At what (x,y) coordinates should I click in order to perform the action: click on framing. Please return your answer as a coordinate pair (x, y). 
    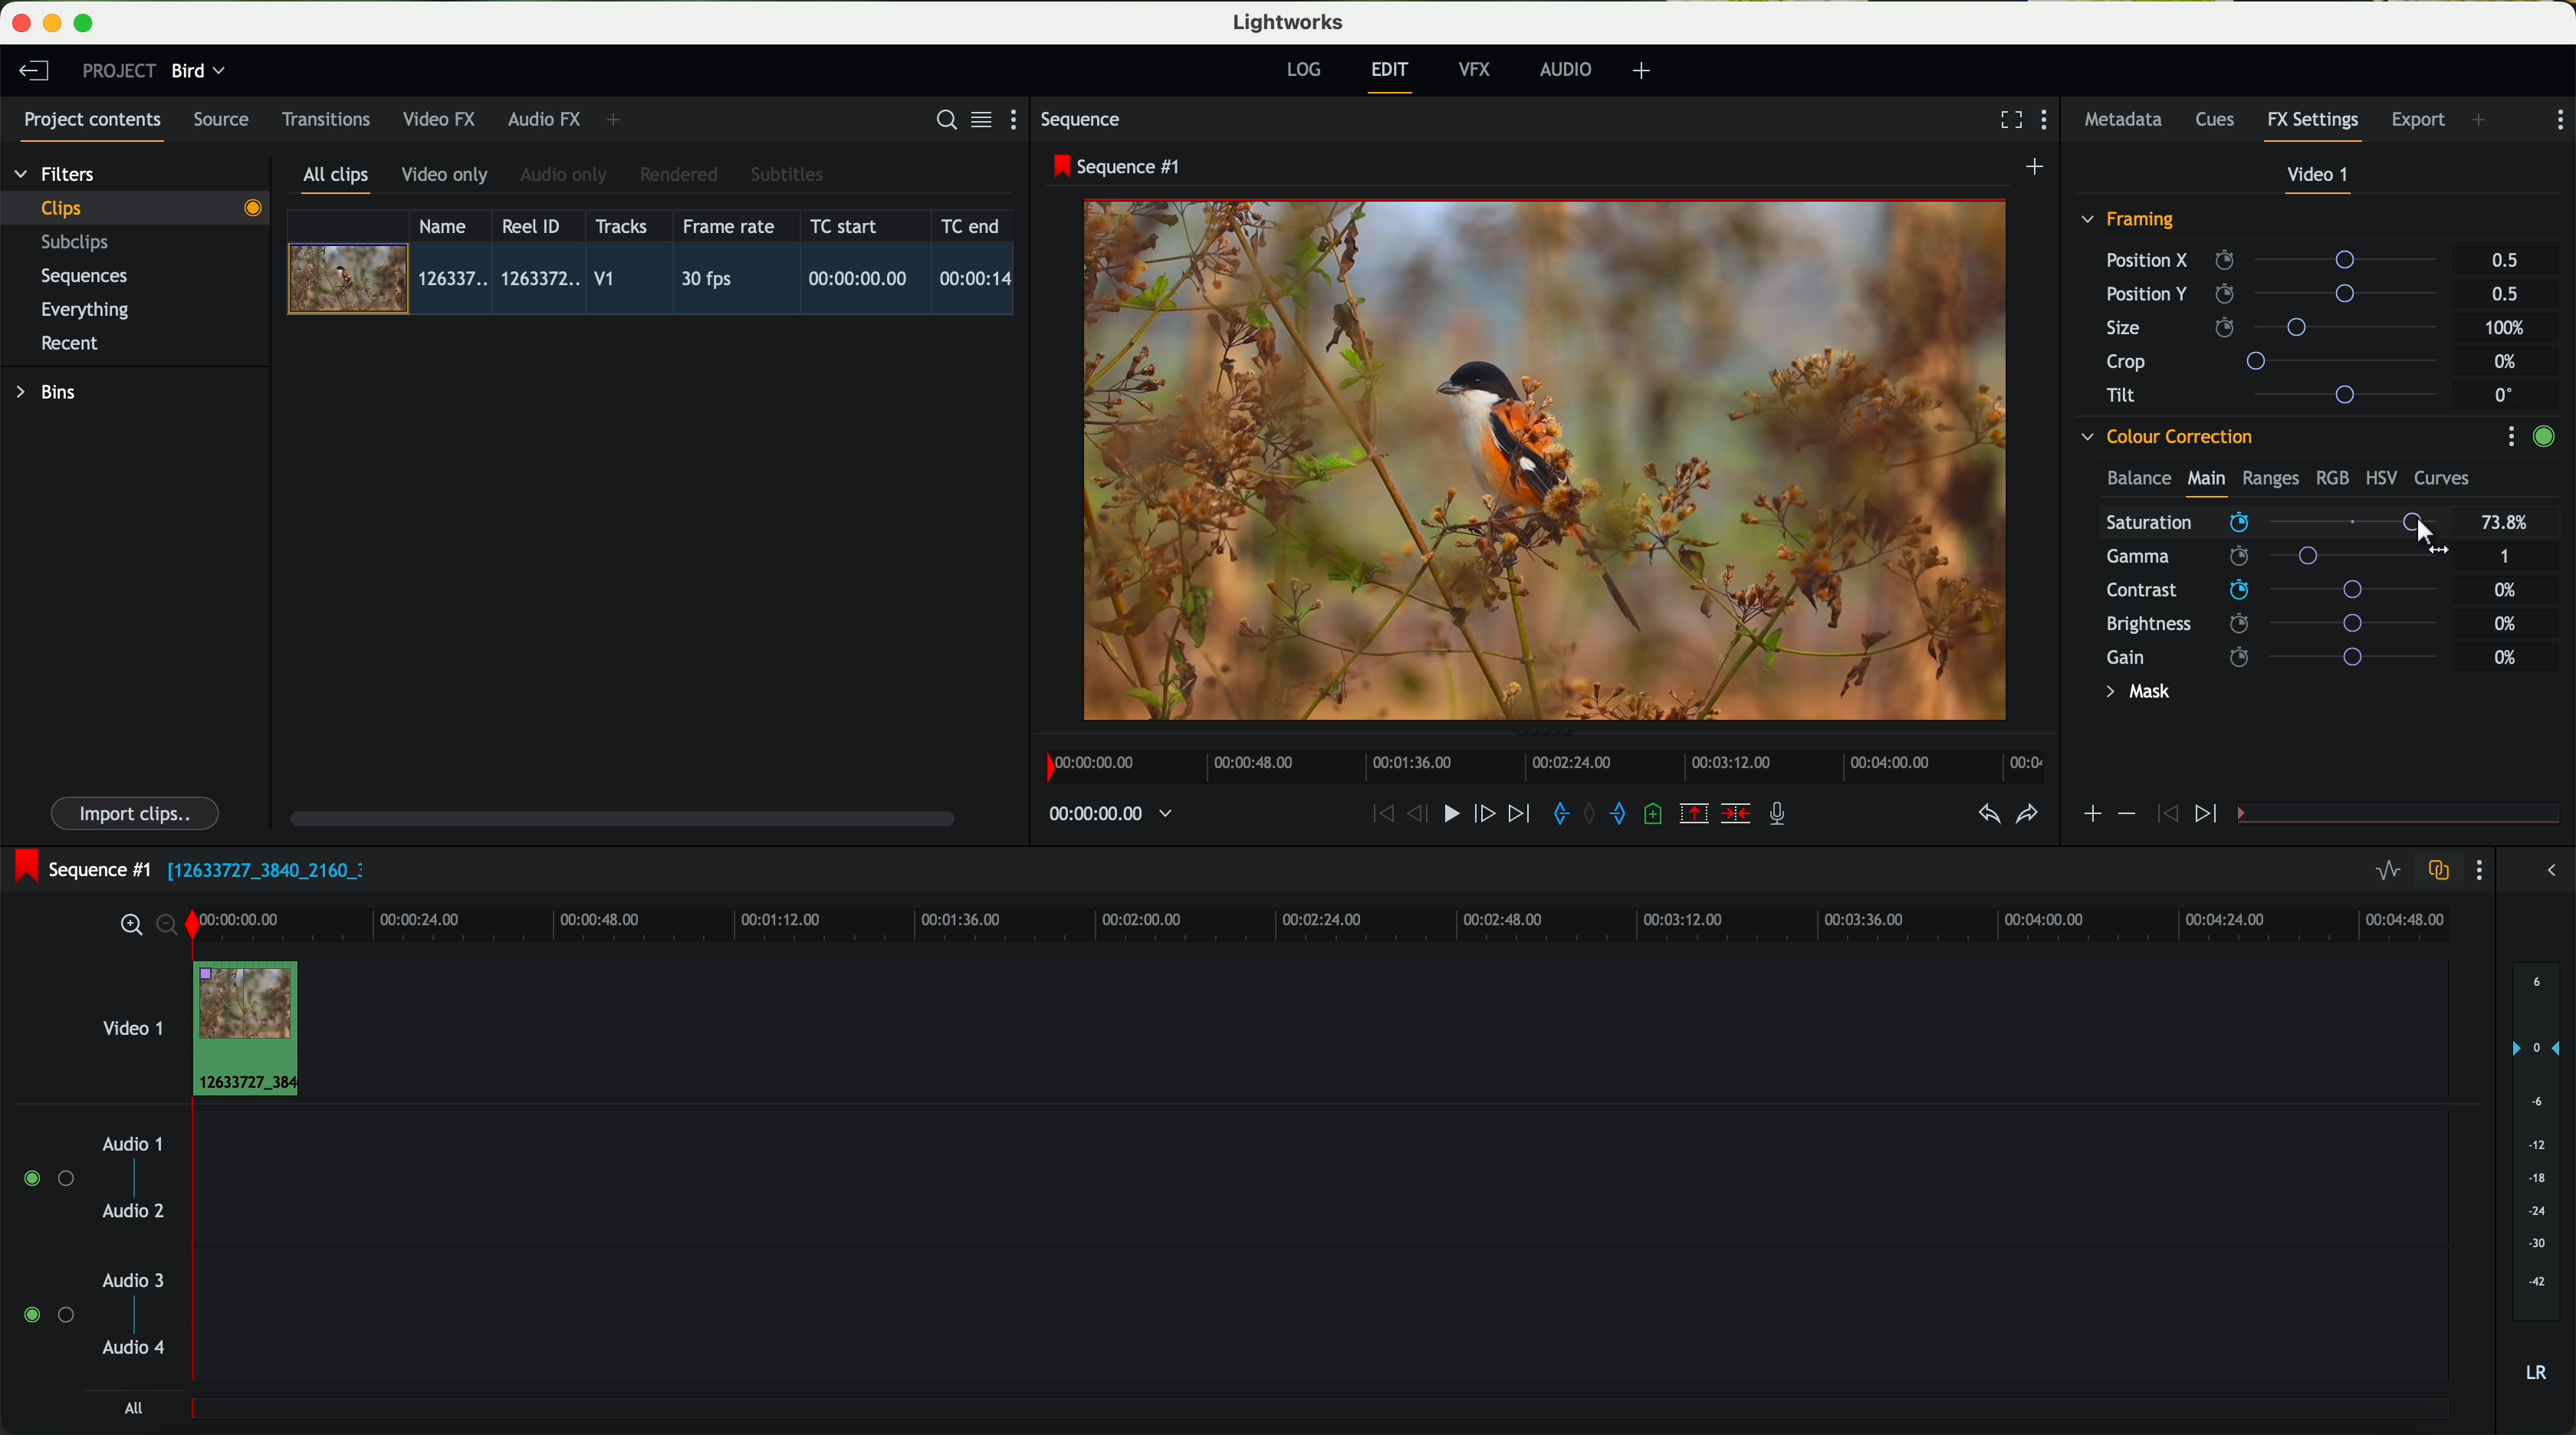
    Looking at the image, I should click on (2129, 222).